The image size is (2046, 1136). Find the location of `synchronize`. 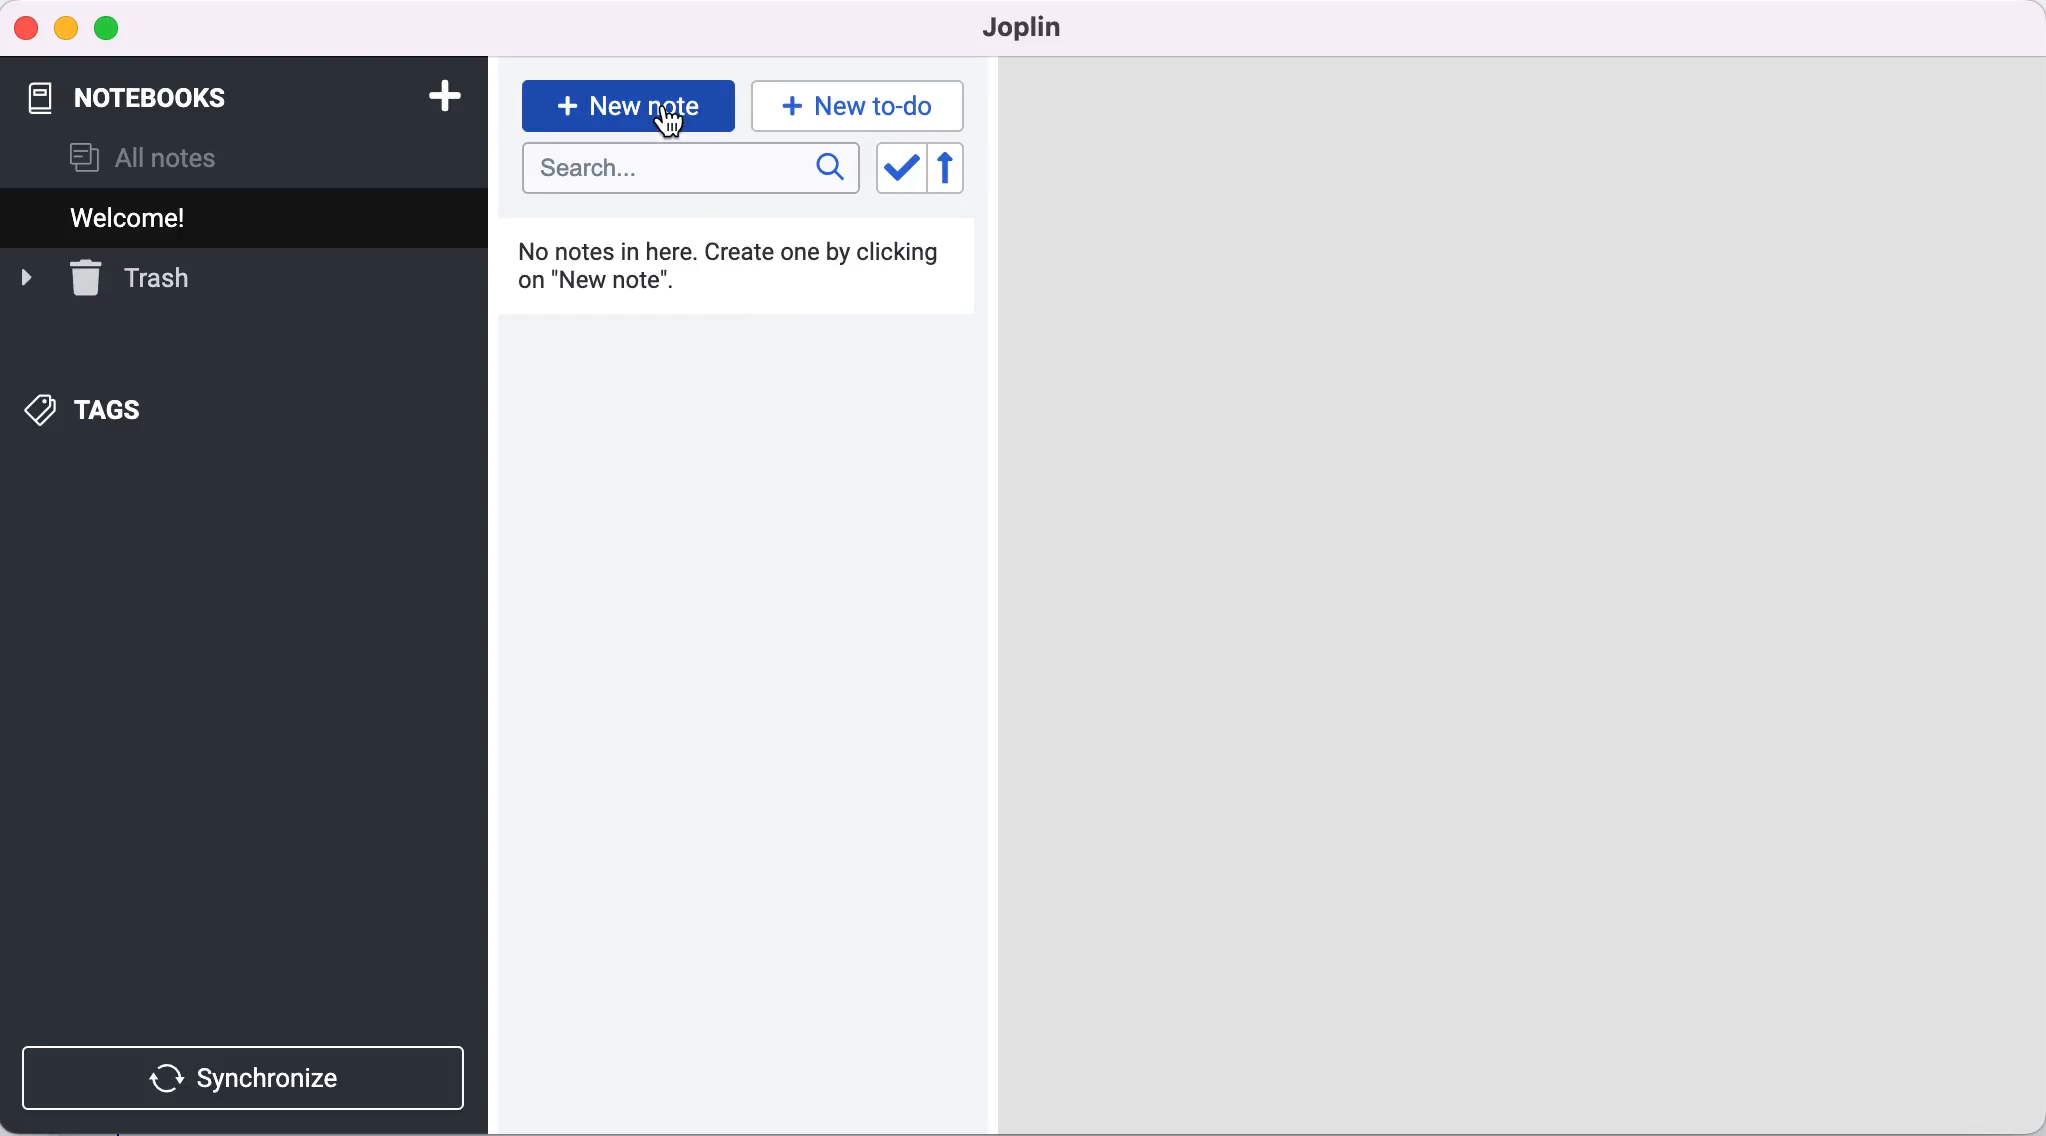

synchronize is located at coordinates (248, 1078).